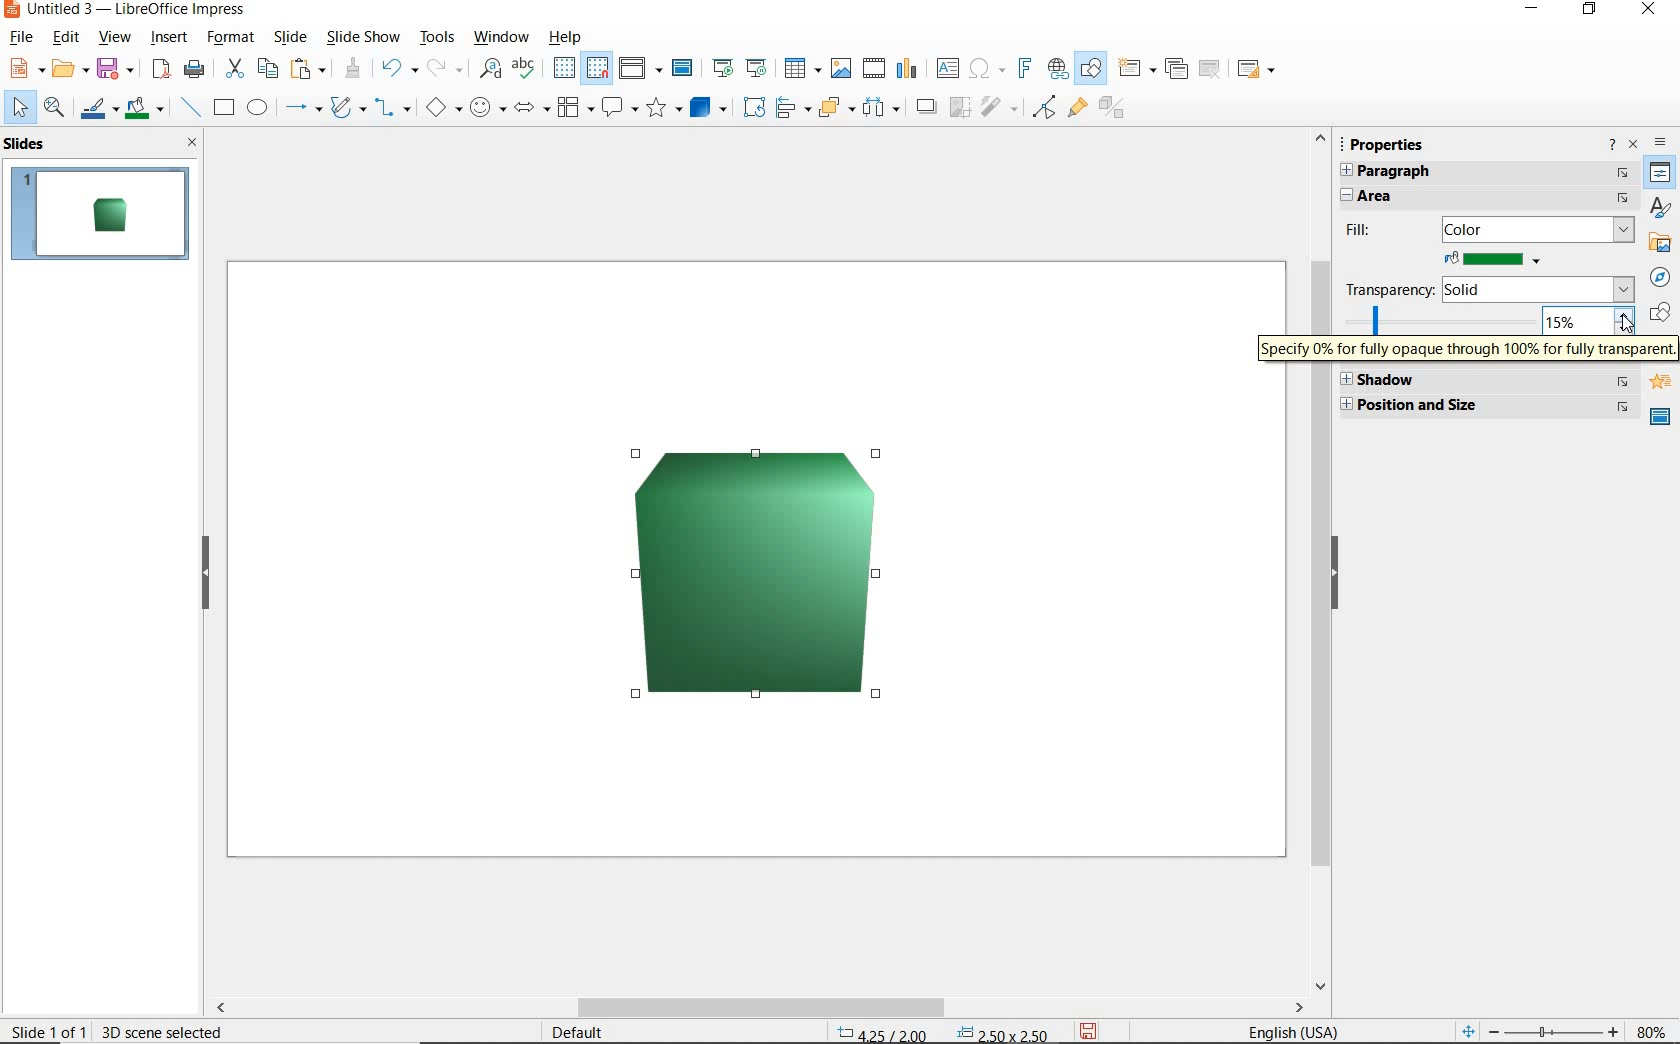  What do you see at coordinates (50, 1028) in the screenshot?
I see `SLIDE 1 OF 1` at bounding box center [50, 1028].